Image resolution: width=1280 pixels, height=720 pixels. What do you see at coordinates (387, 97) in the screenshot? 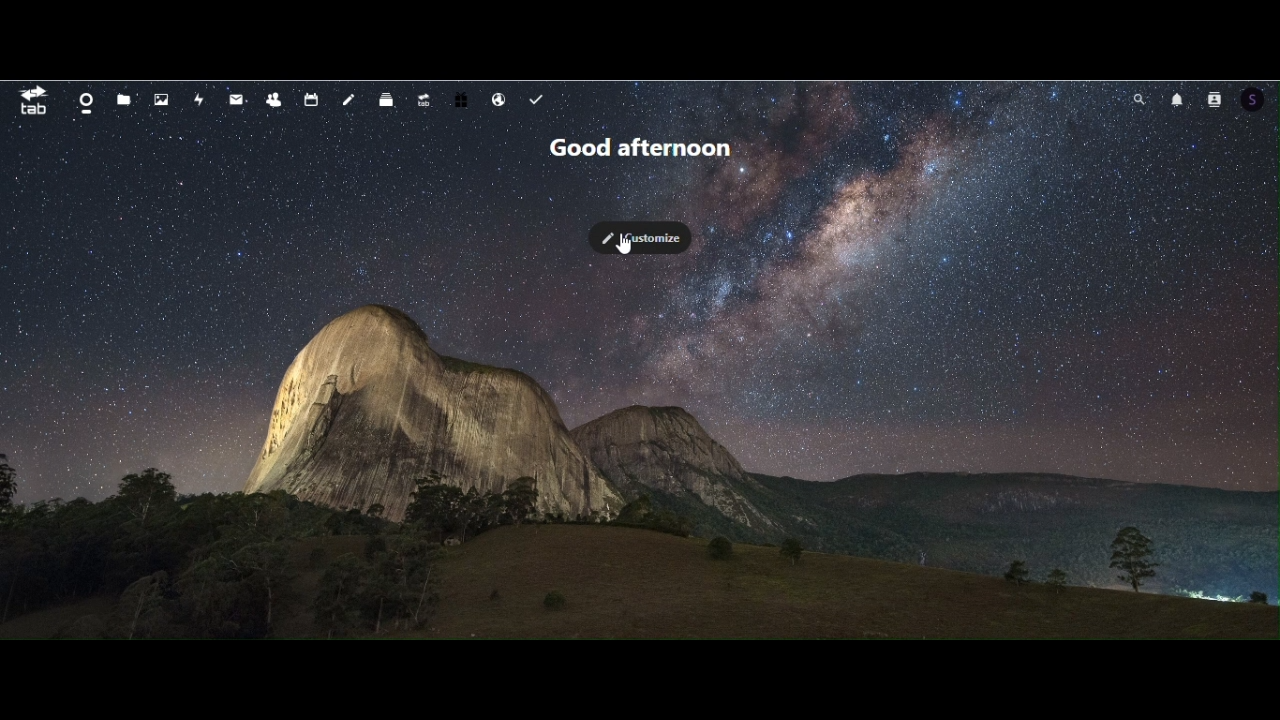
I see `deck` at bounding box center [387, 97].